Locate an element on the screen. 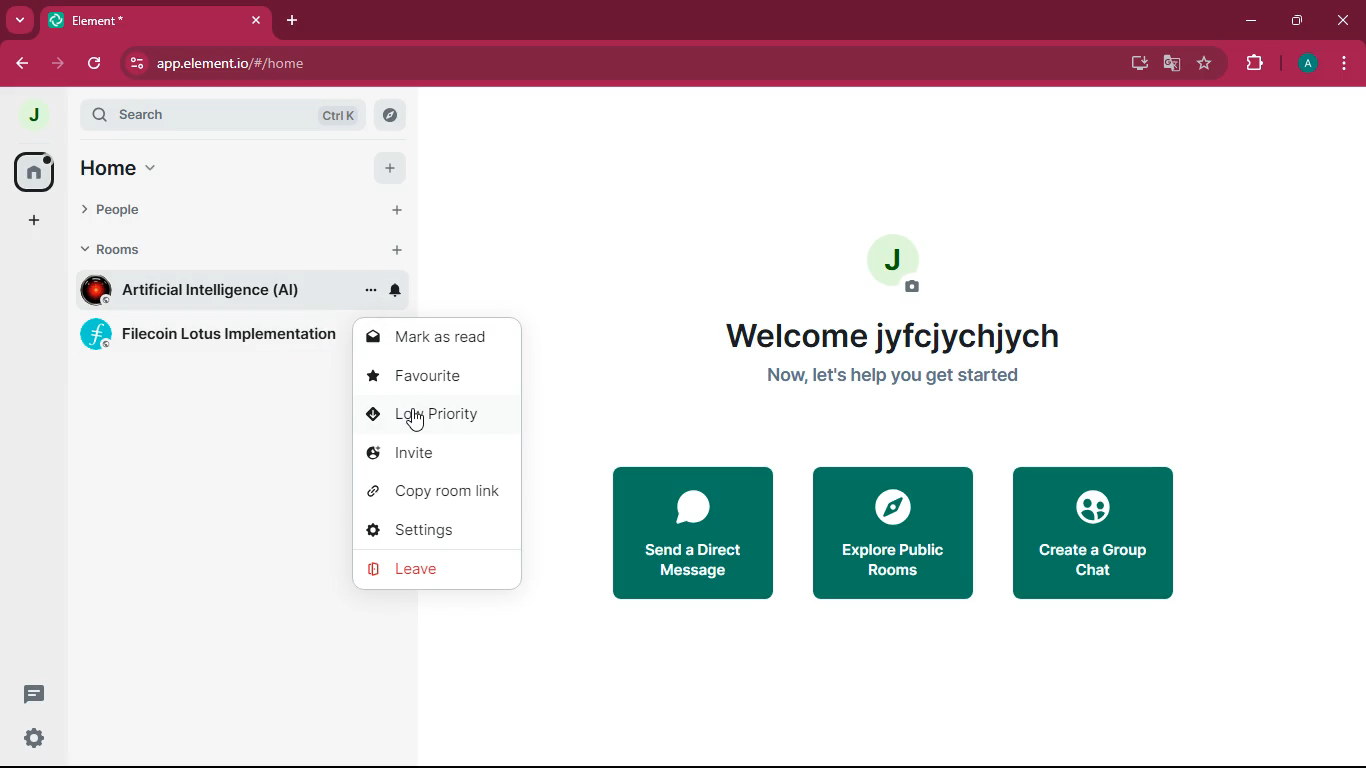  add is located at coordinates (388, 169).